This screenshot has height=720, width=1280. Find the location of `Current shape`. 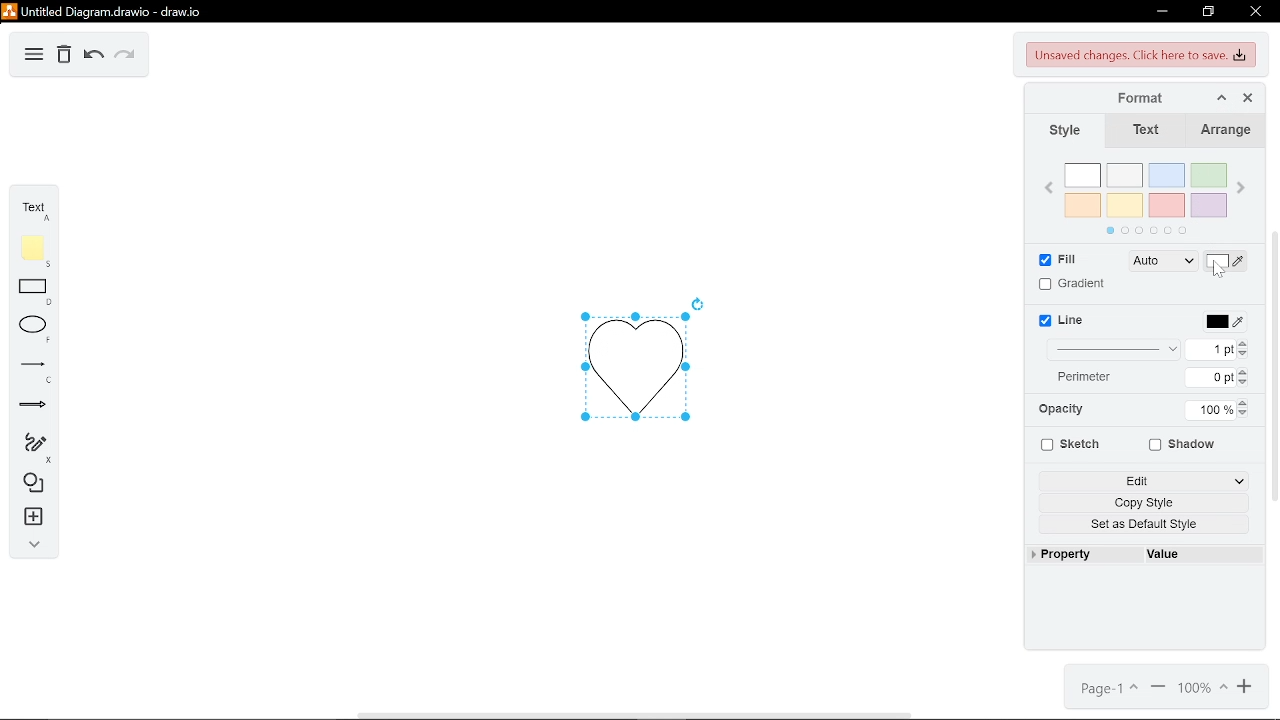

Current shape is located at coordinates (631, 365).